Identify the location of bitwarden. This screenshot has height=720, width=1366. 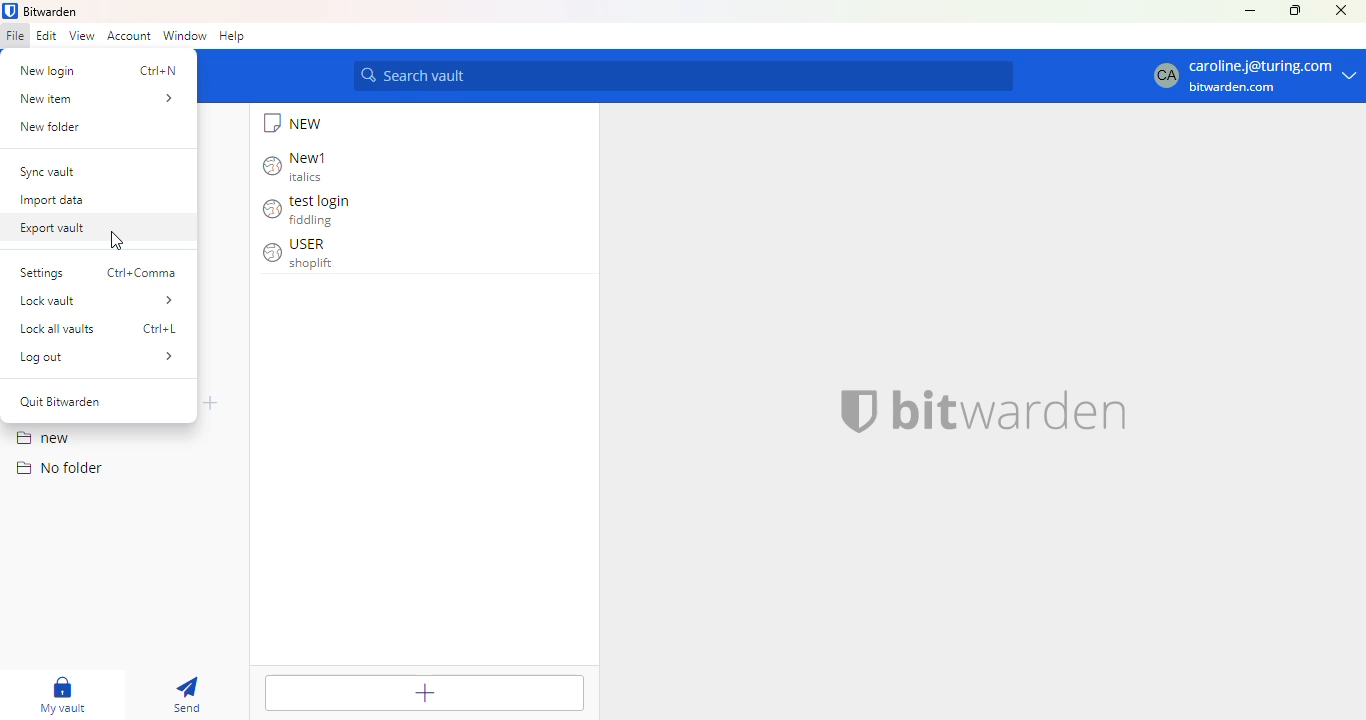
(51, 11).